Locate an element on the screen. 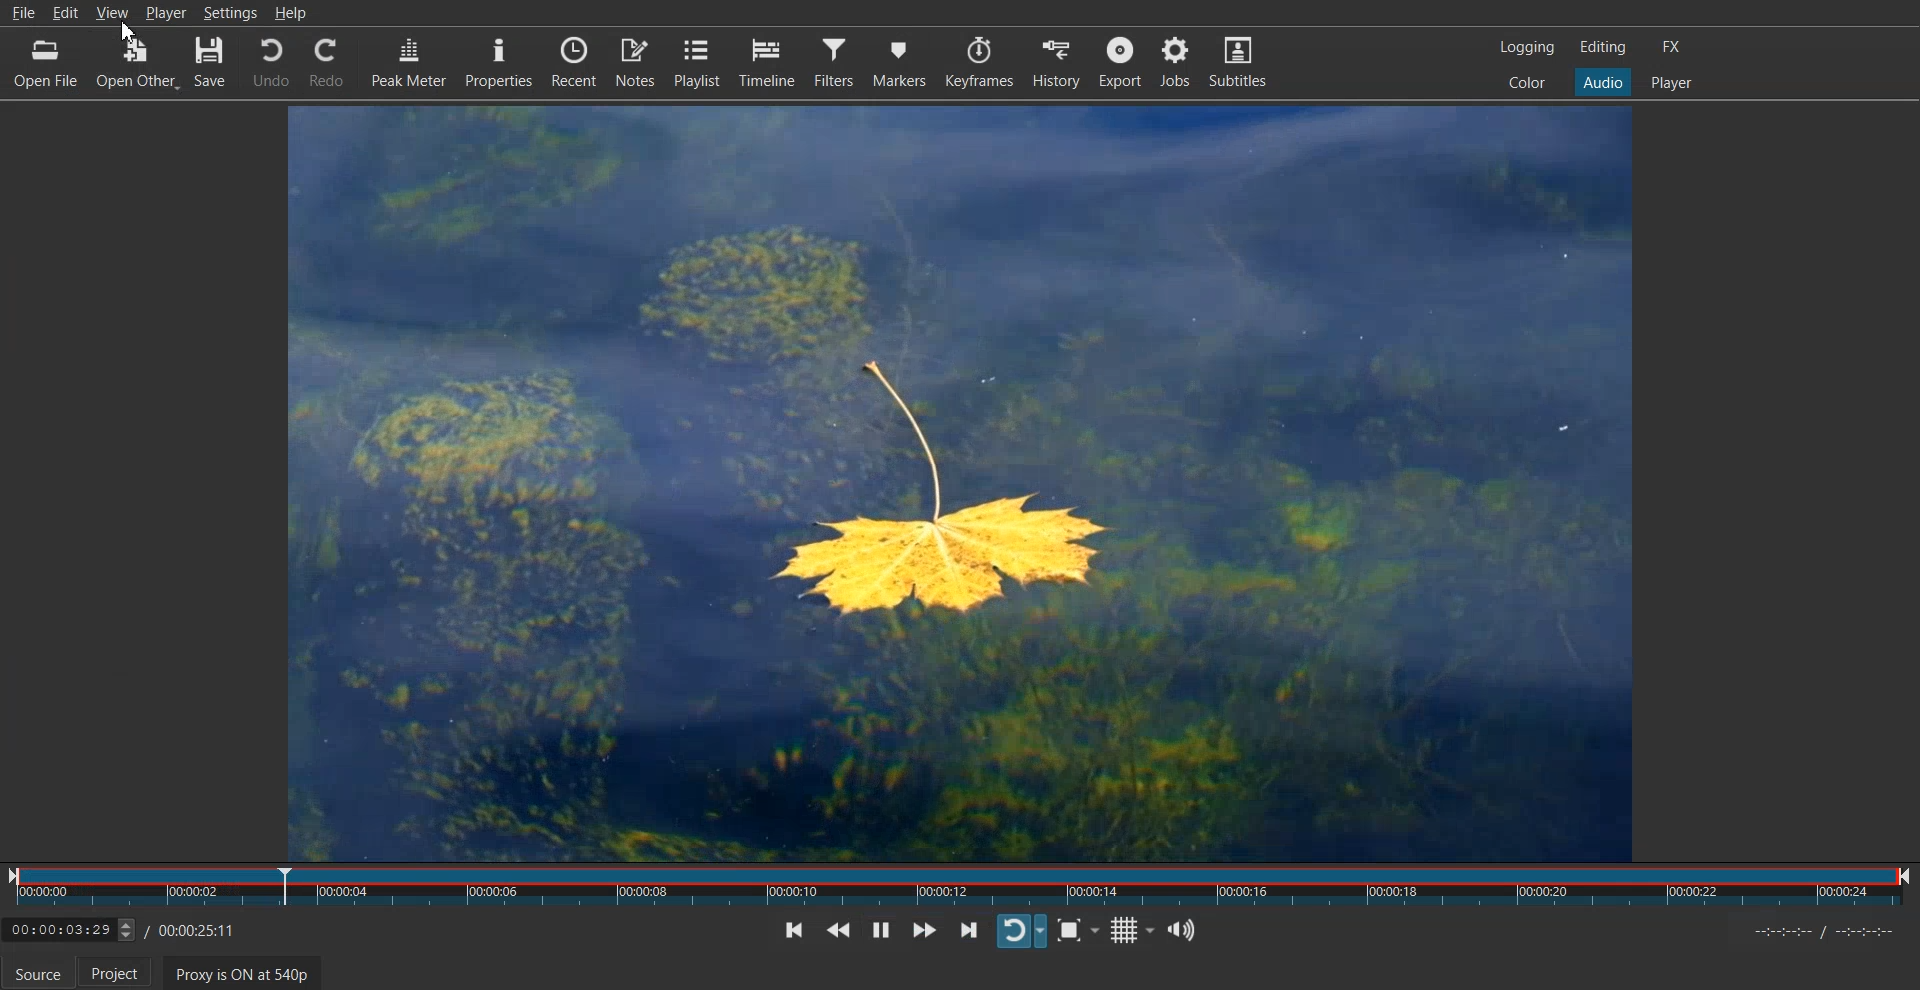  Toggle Zoom is located at coordinates (1079, 931).